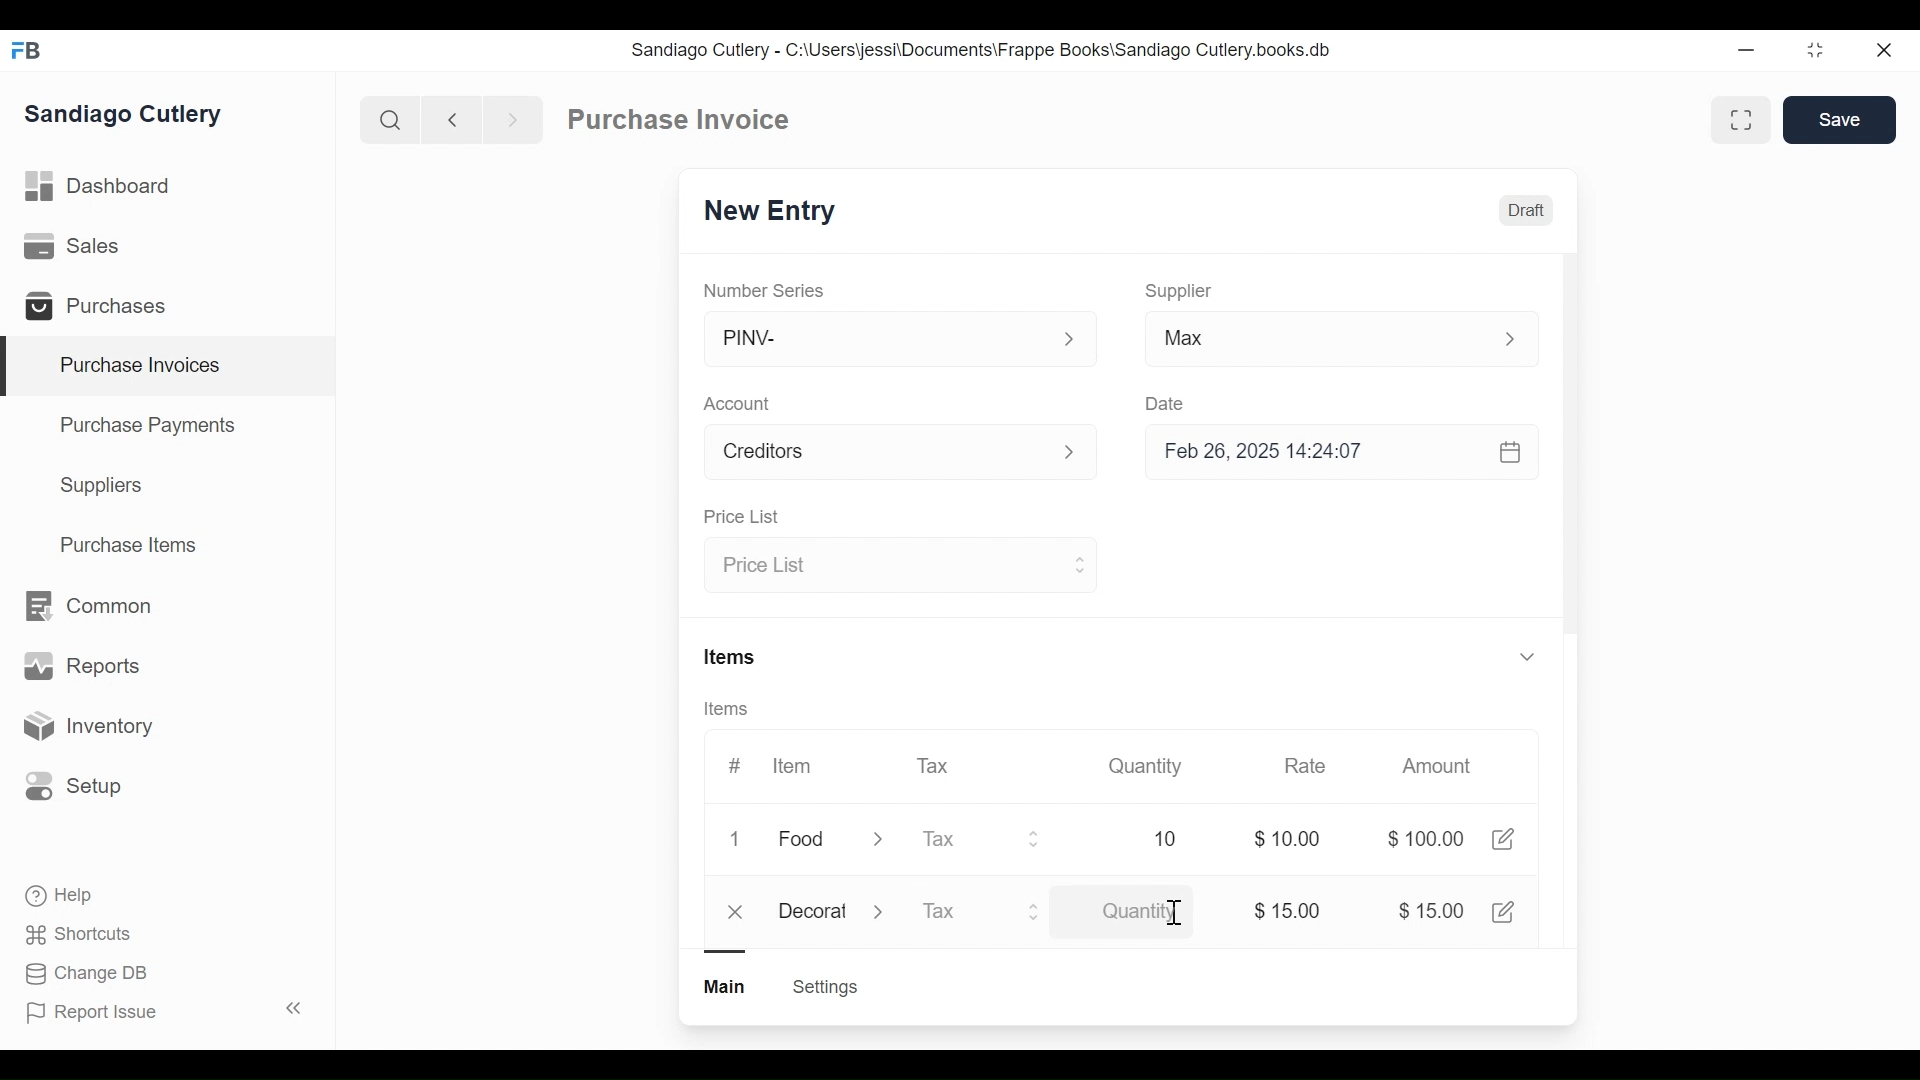  What do you see at coordinates (1521, 339) in the screenshot?
I see `Expand` at bounding box center [1521, 339].